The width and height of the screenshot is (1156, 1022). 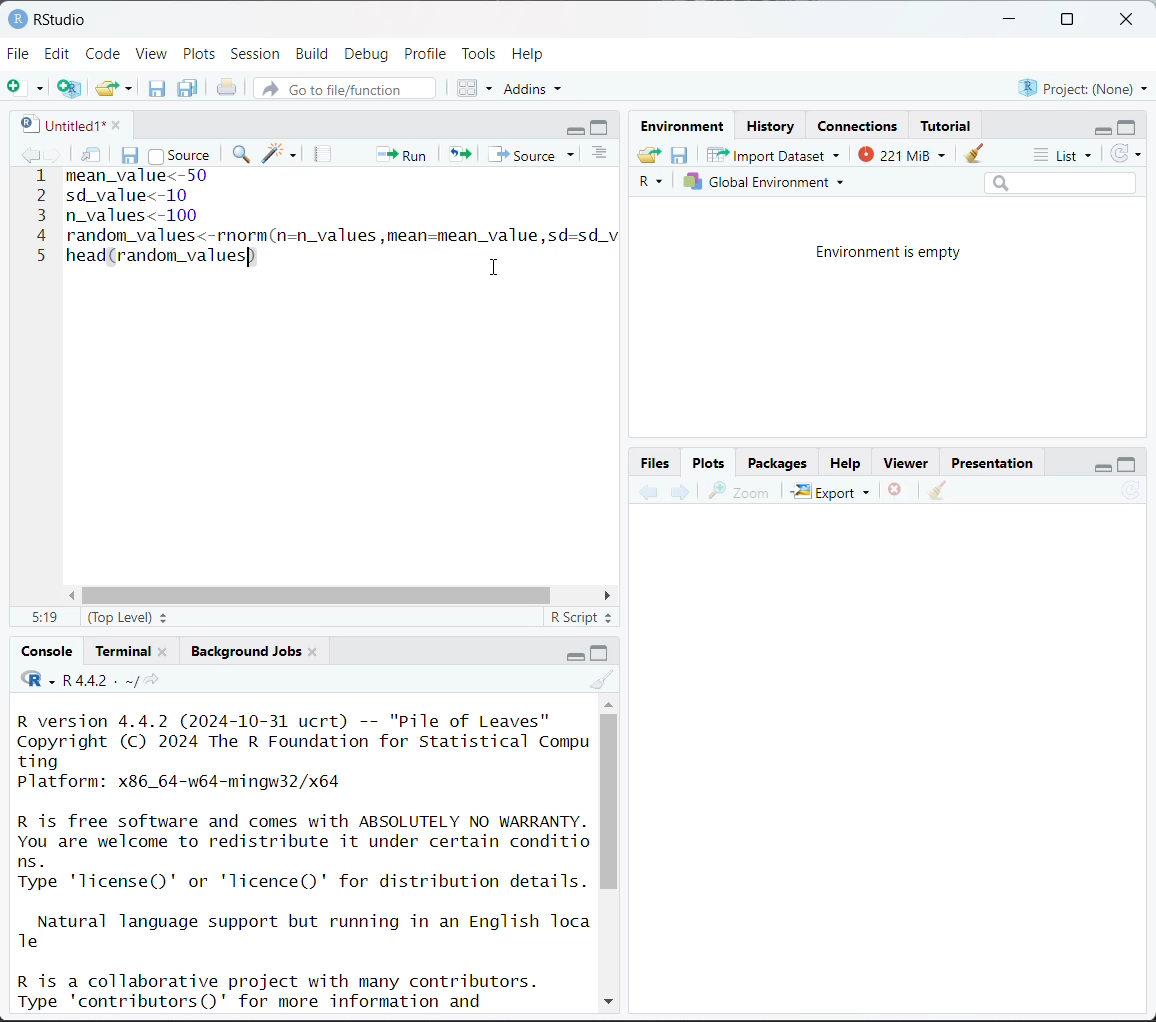 What do you see at coordinates (25, 88) in the screenshot?
I see `new file` at bounding box center [25, 88].